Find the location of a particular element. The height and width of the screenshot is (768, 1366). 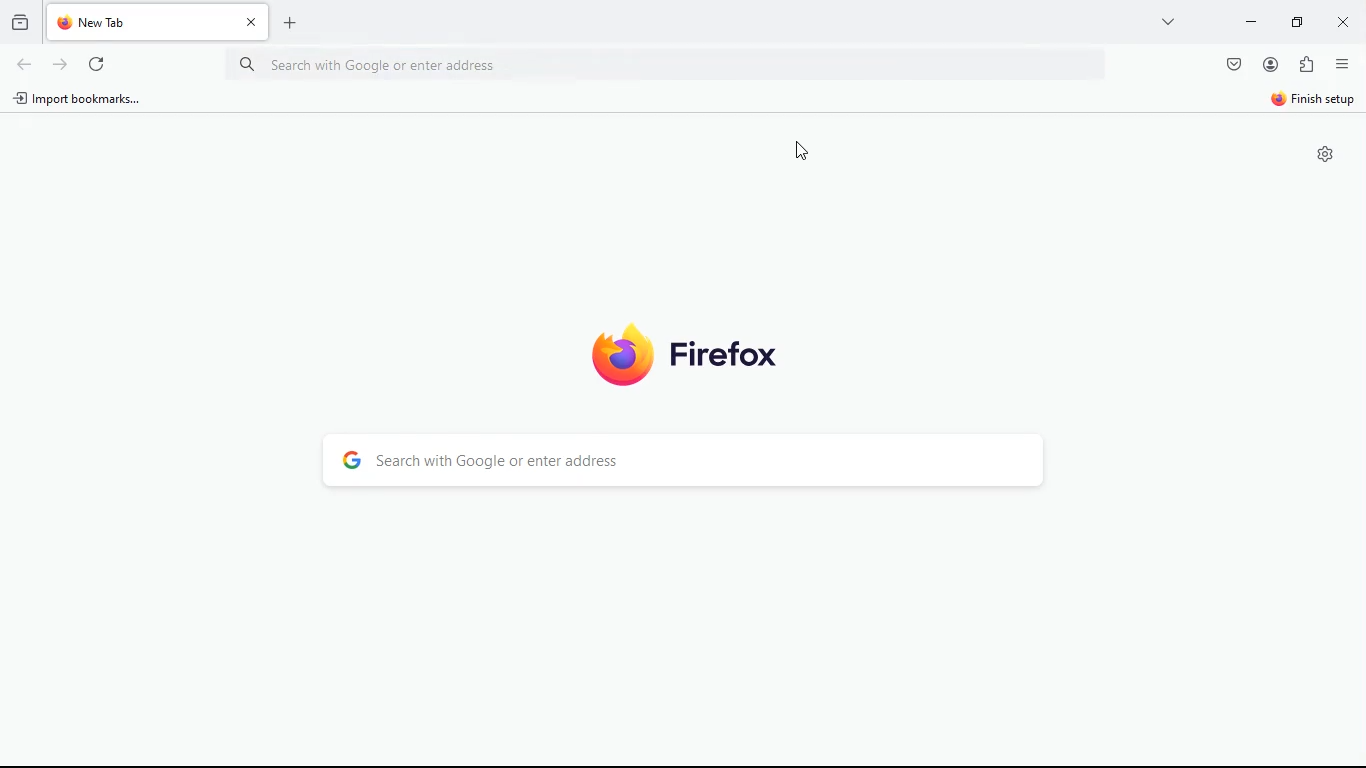

refresh is located at coordinates (97, 66).